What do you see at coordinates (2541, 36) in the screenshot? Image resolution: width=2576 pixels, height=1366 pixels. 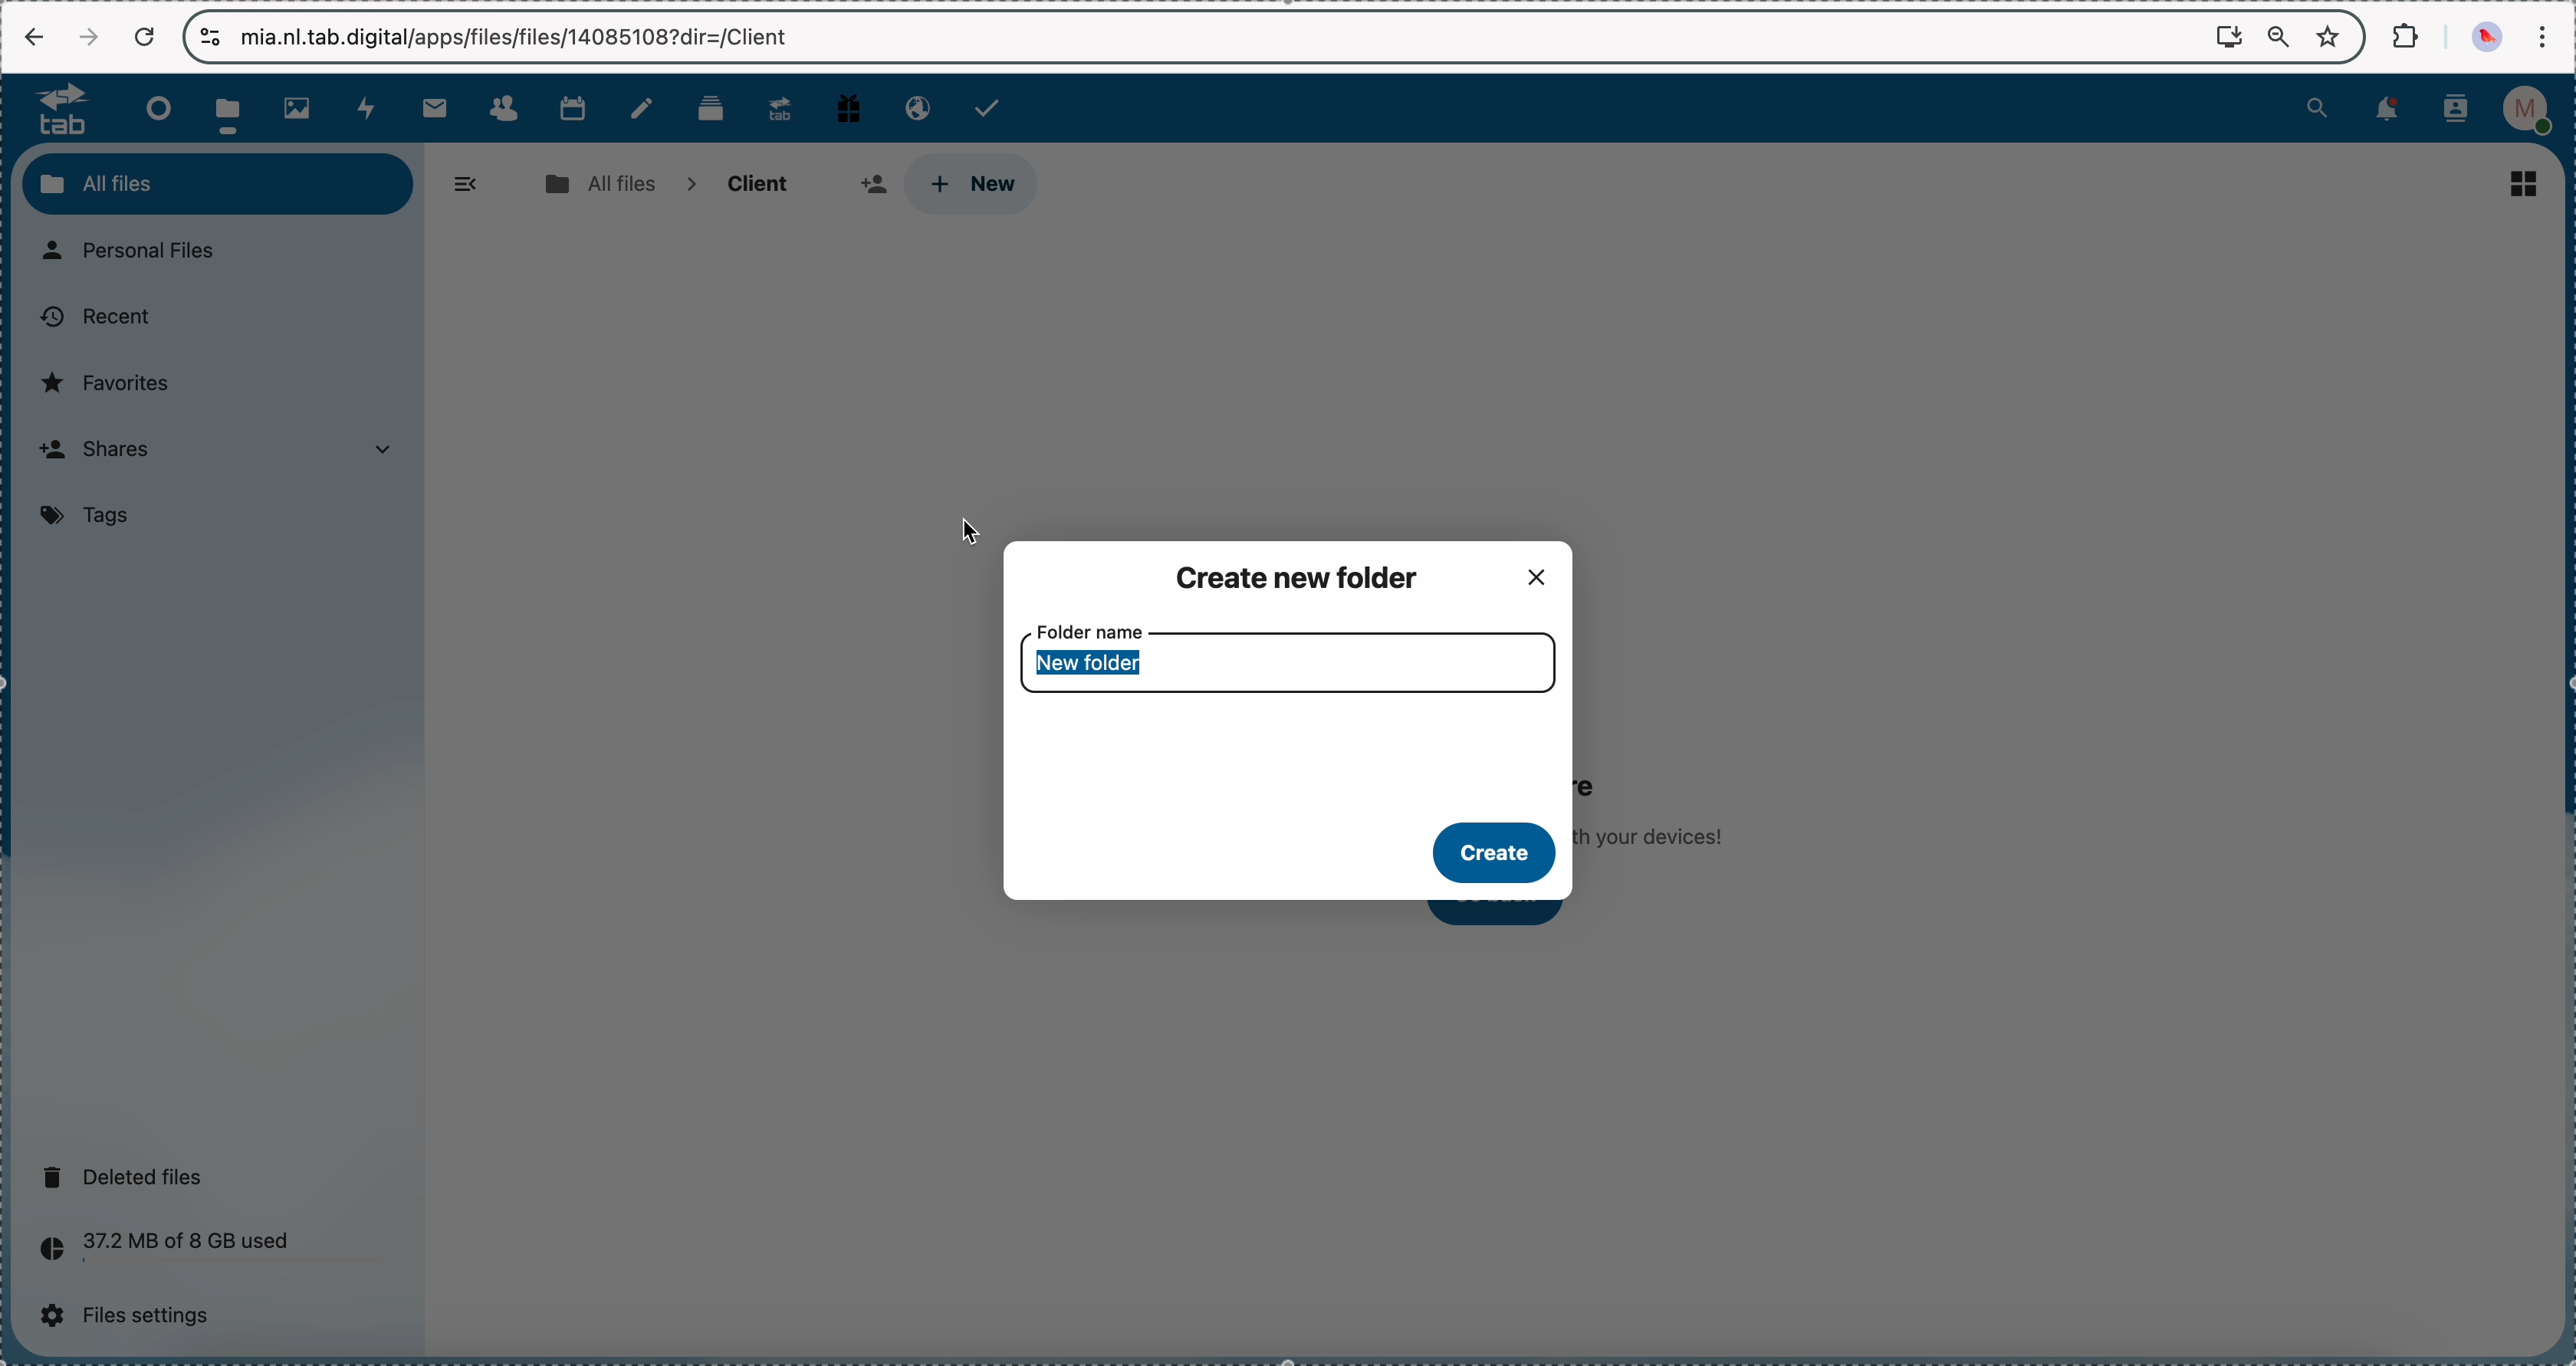 I see `customize and control Google Chrome` at bounding box center [2541, 36].